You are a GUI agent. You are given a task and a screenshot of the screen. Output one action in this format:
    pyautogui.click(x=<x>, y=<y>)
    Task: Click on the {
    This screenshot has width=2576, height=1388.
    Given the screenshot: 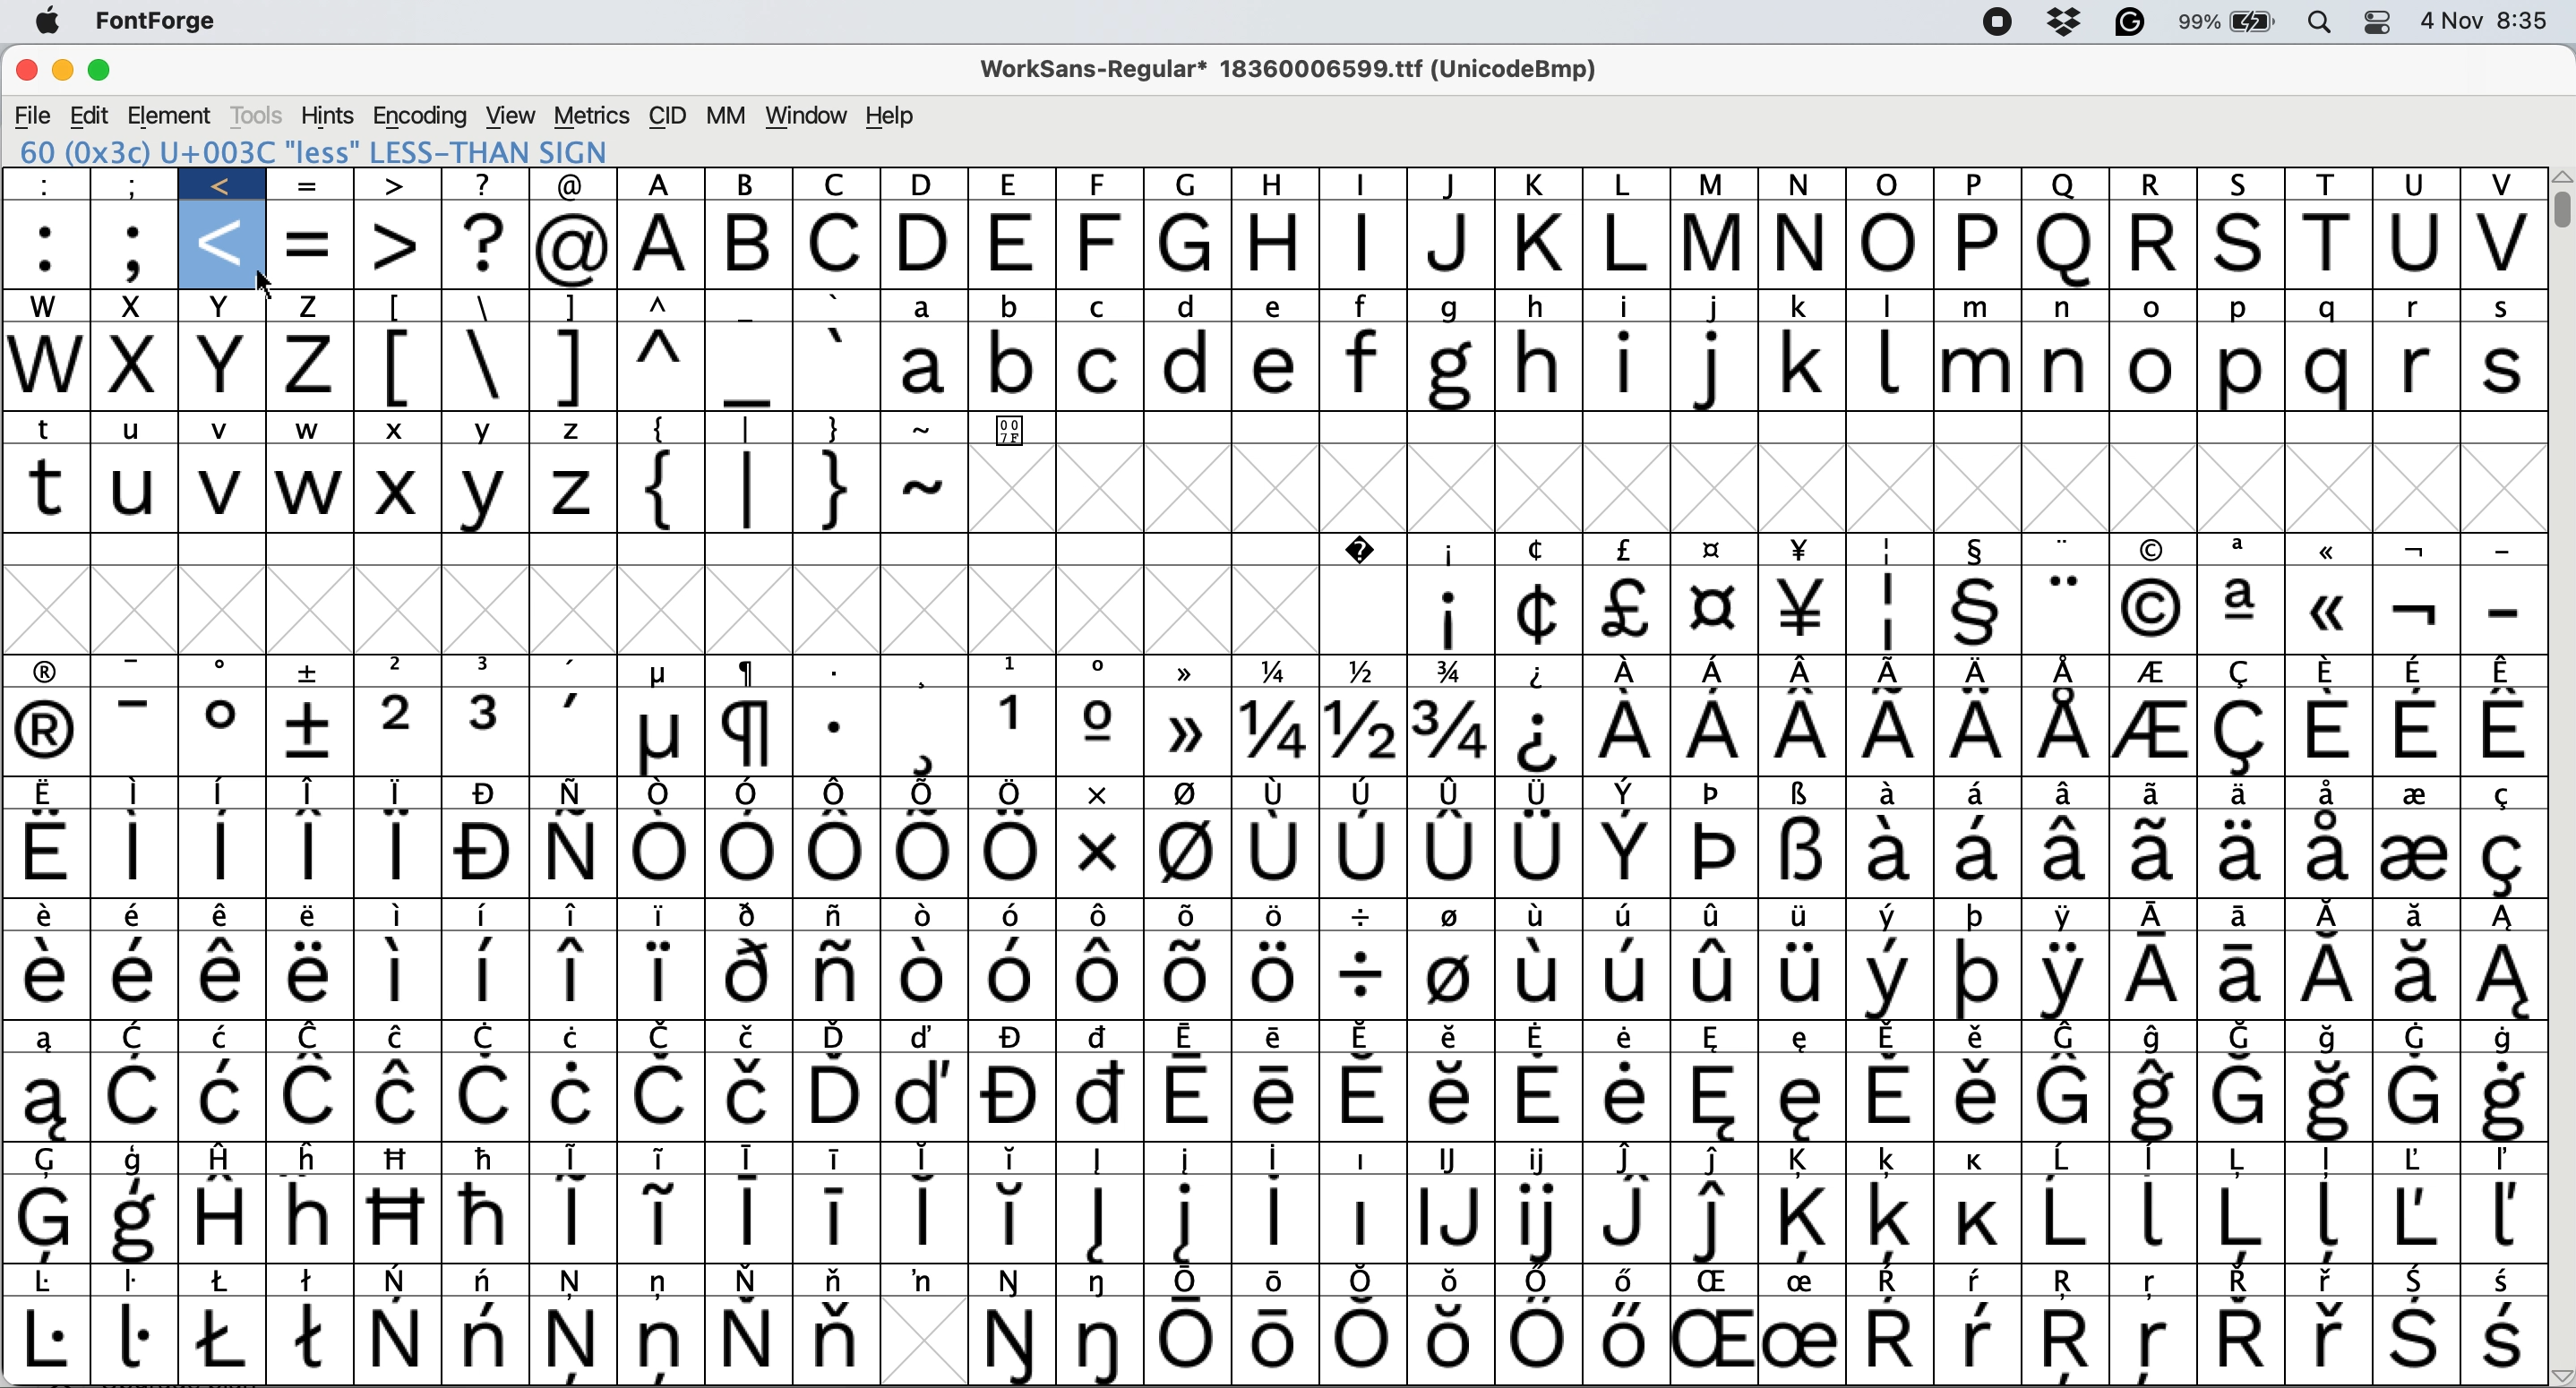 What is the action you would take?
    pyautogui.click(x=662, y=489)
    